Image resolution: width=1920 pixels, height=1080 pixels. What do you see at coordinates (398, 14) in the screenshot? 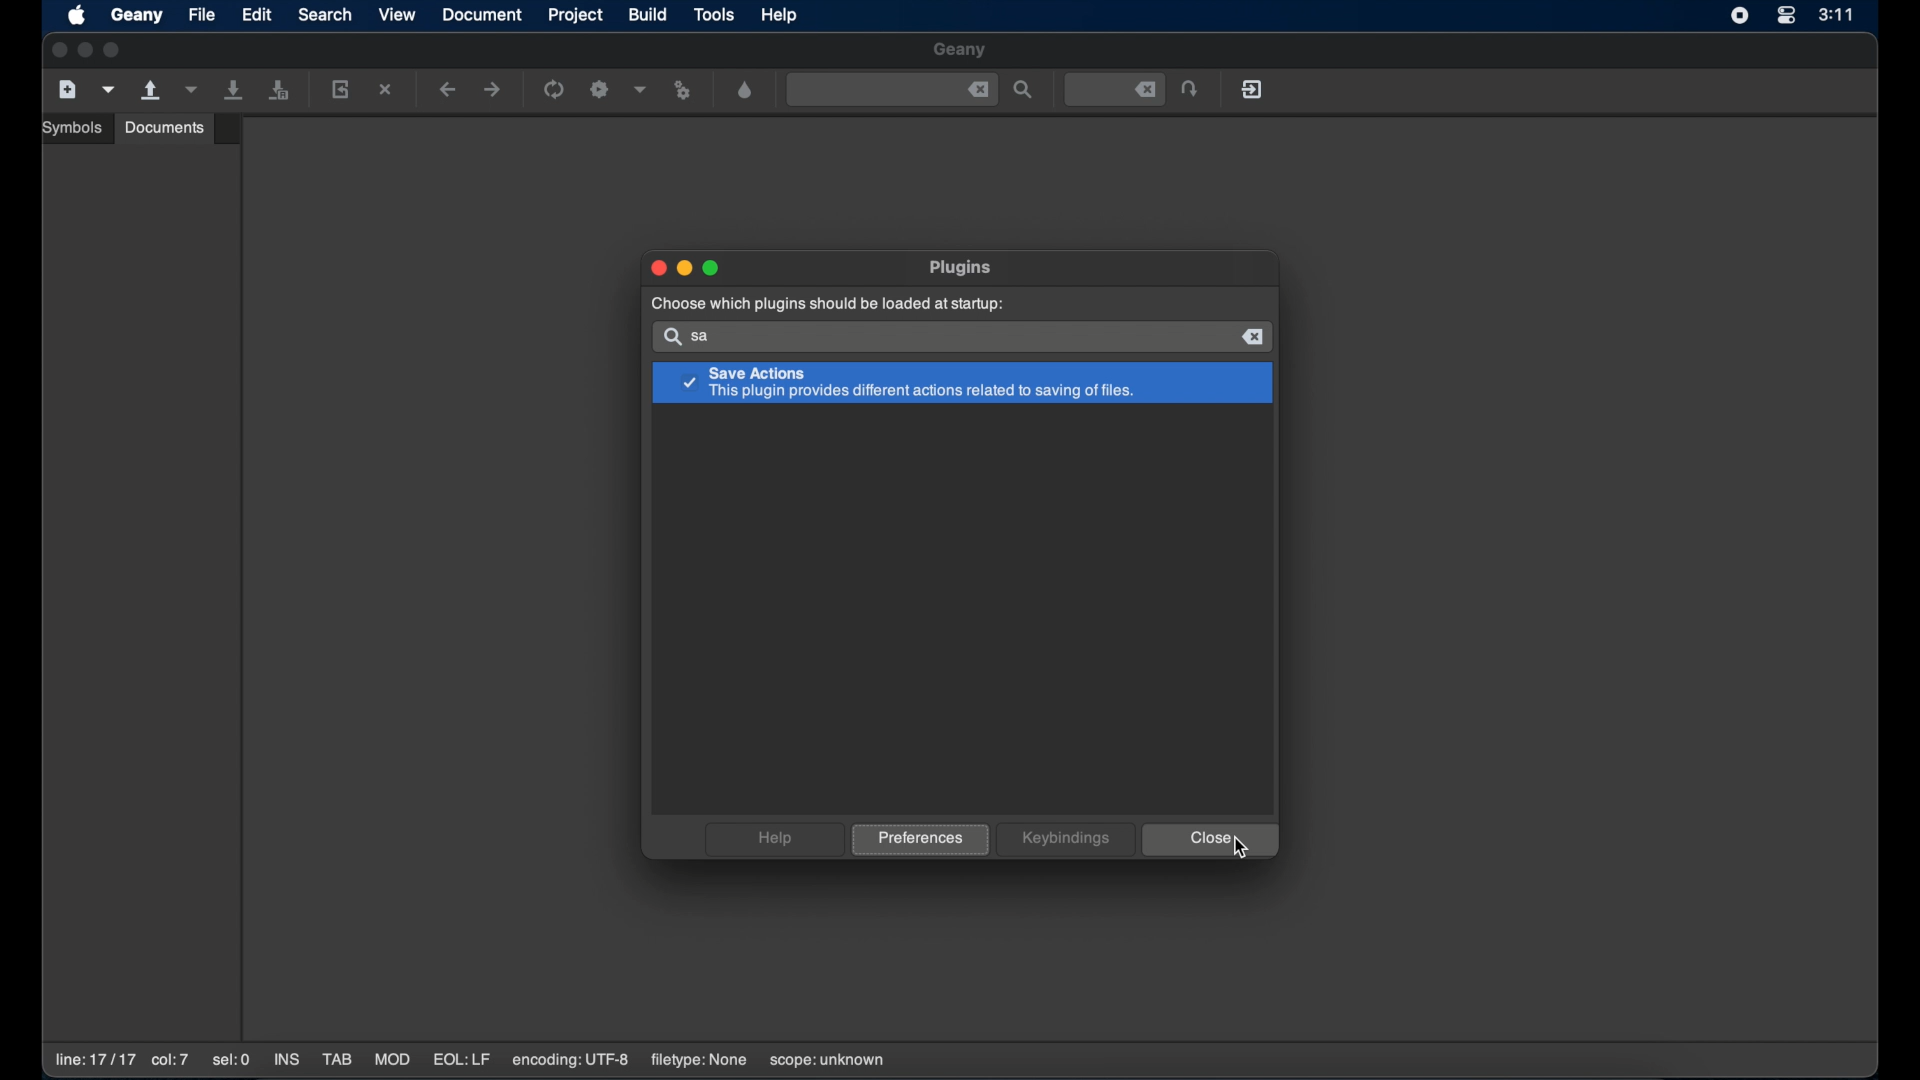
I see `view` at bounding box center [398, 14].